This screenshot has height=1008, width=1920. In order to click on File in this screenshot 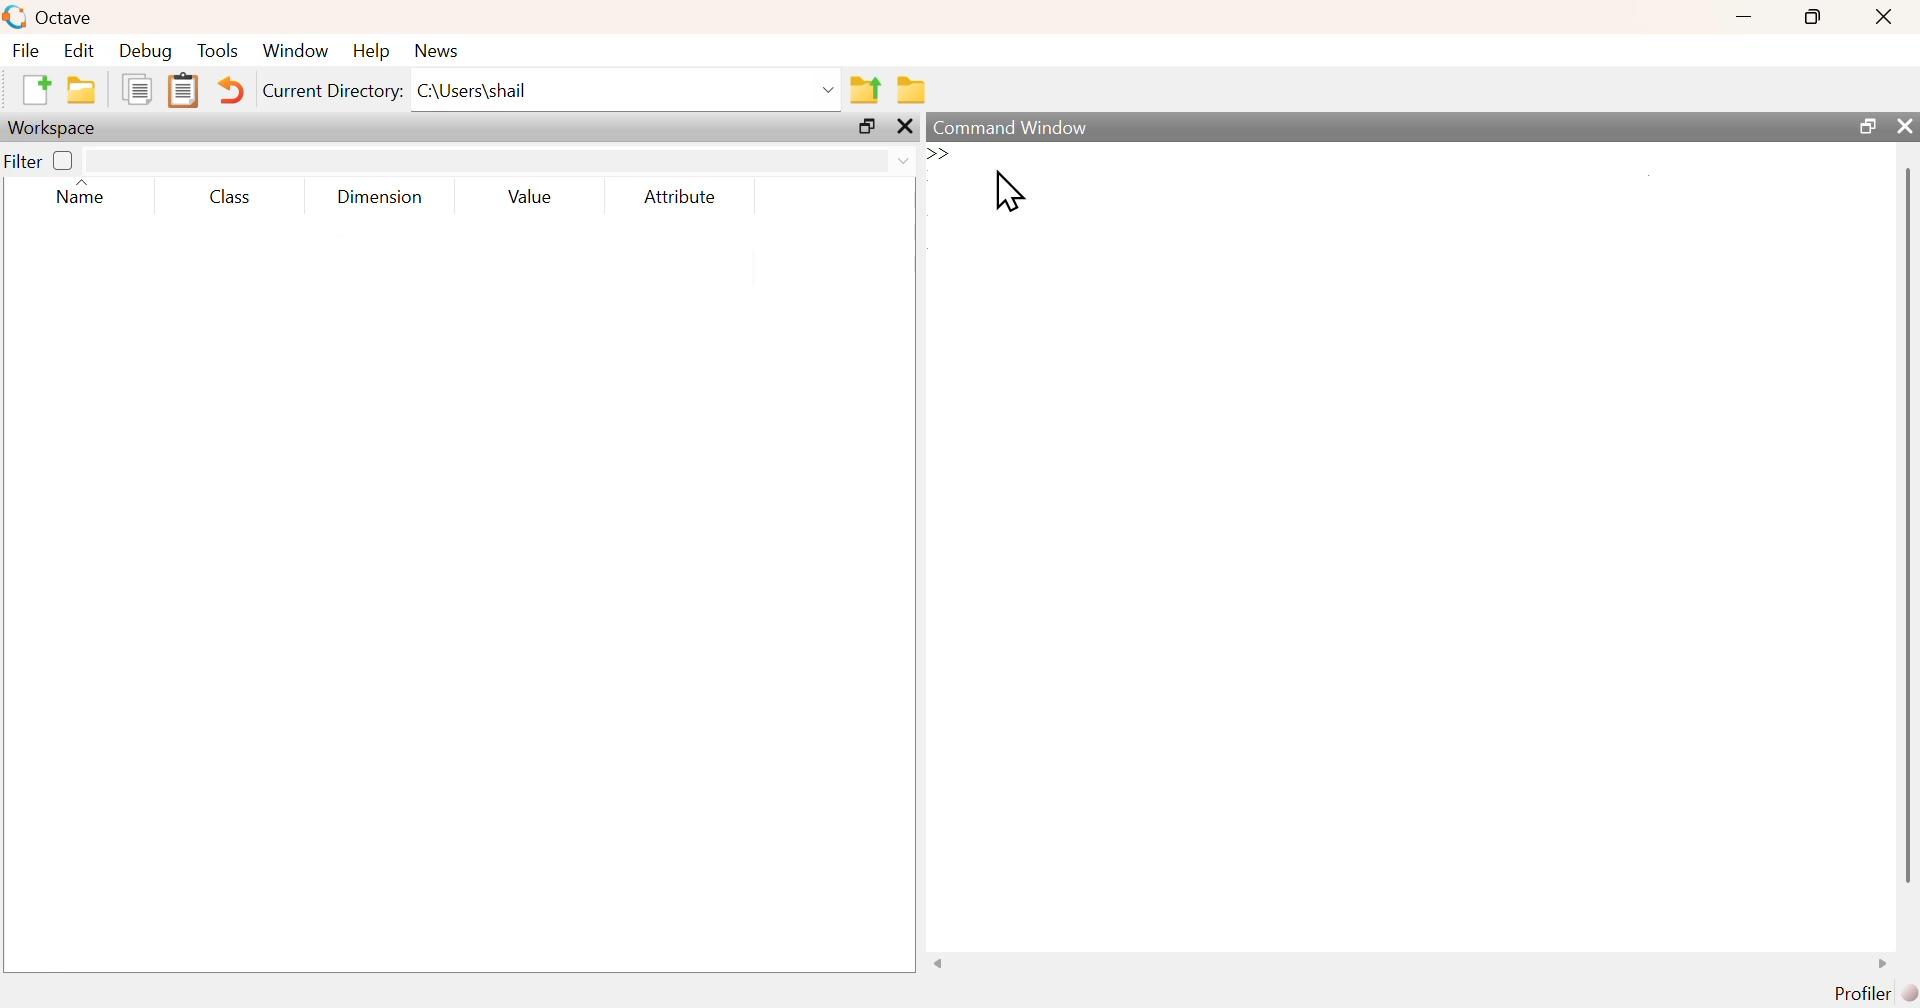, I will do `click(24, 50)`.